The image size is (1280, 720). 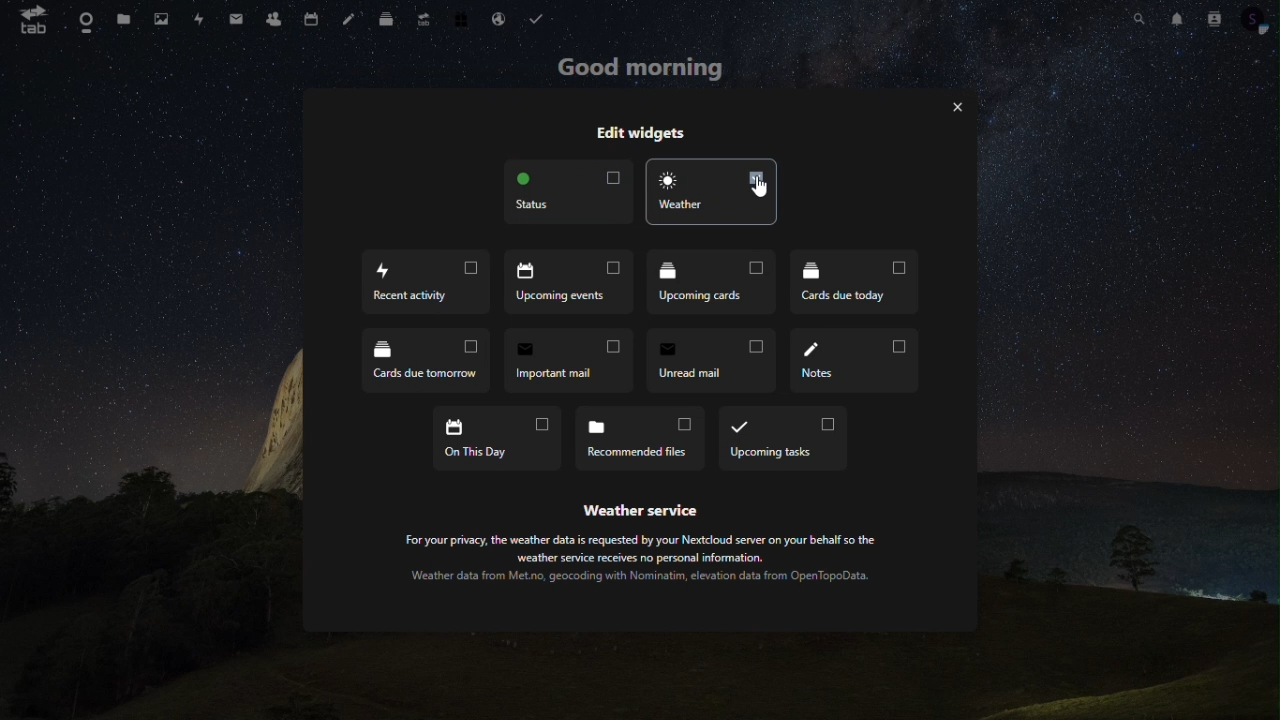 I want to click on search, so click(x=1137, y=18).